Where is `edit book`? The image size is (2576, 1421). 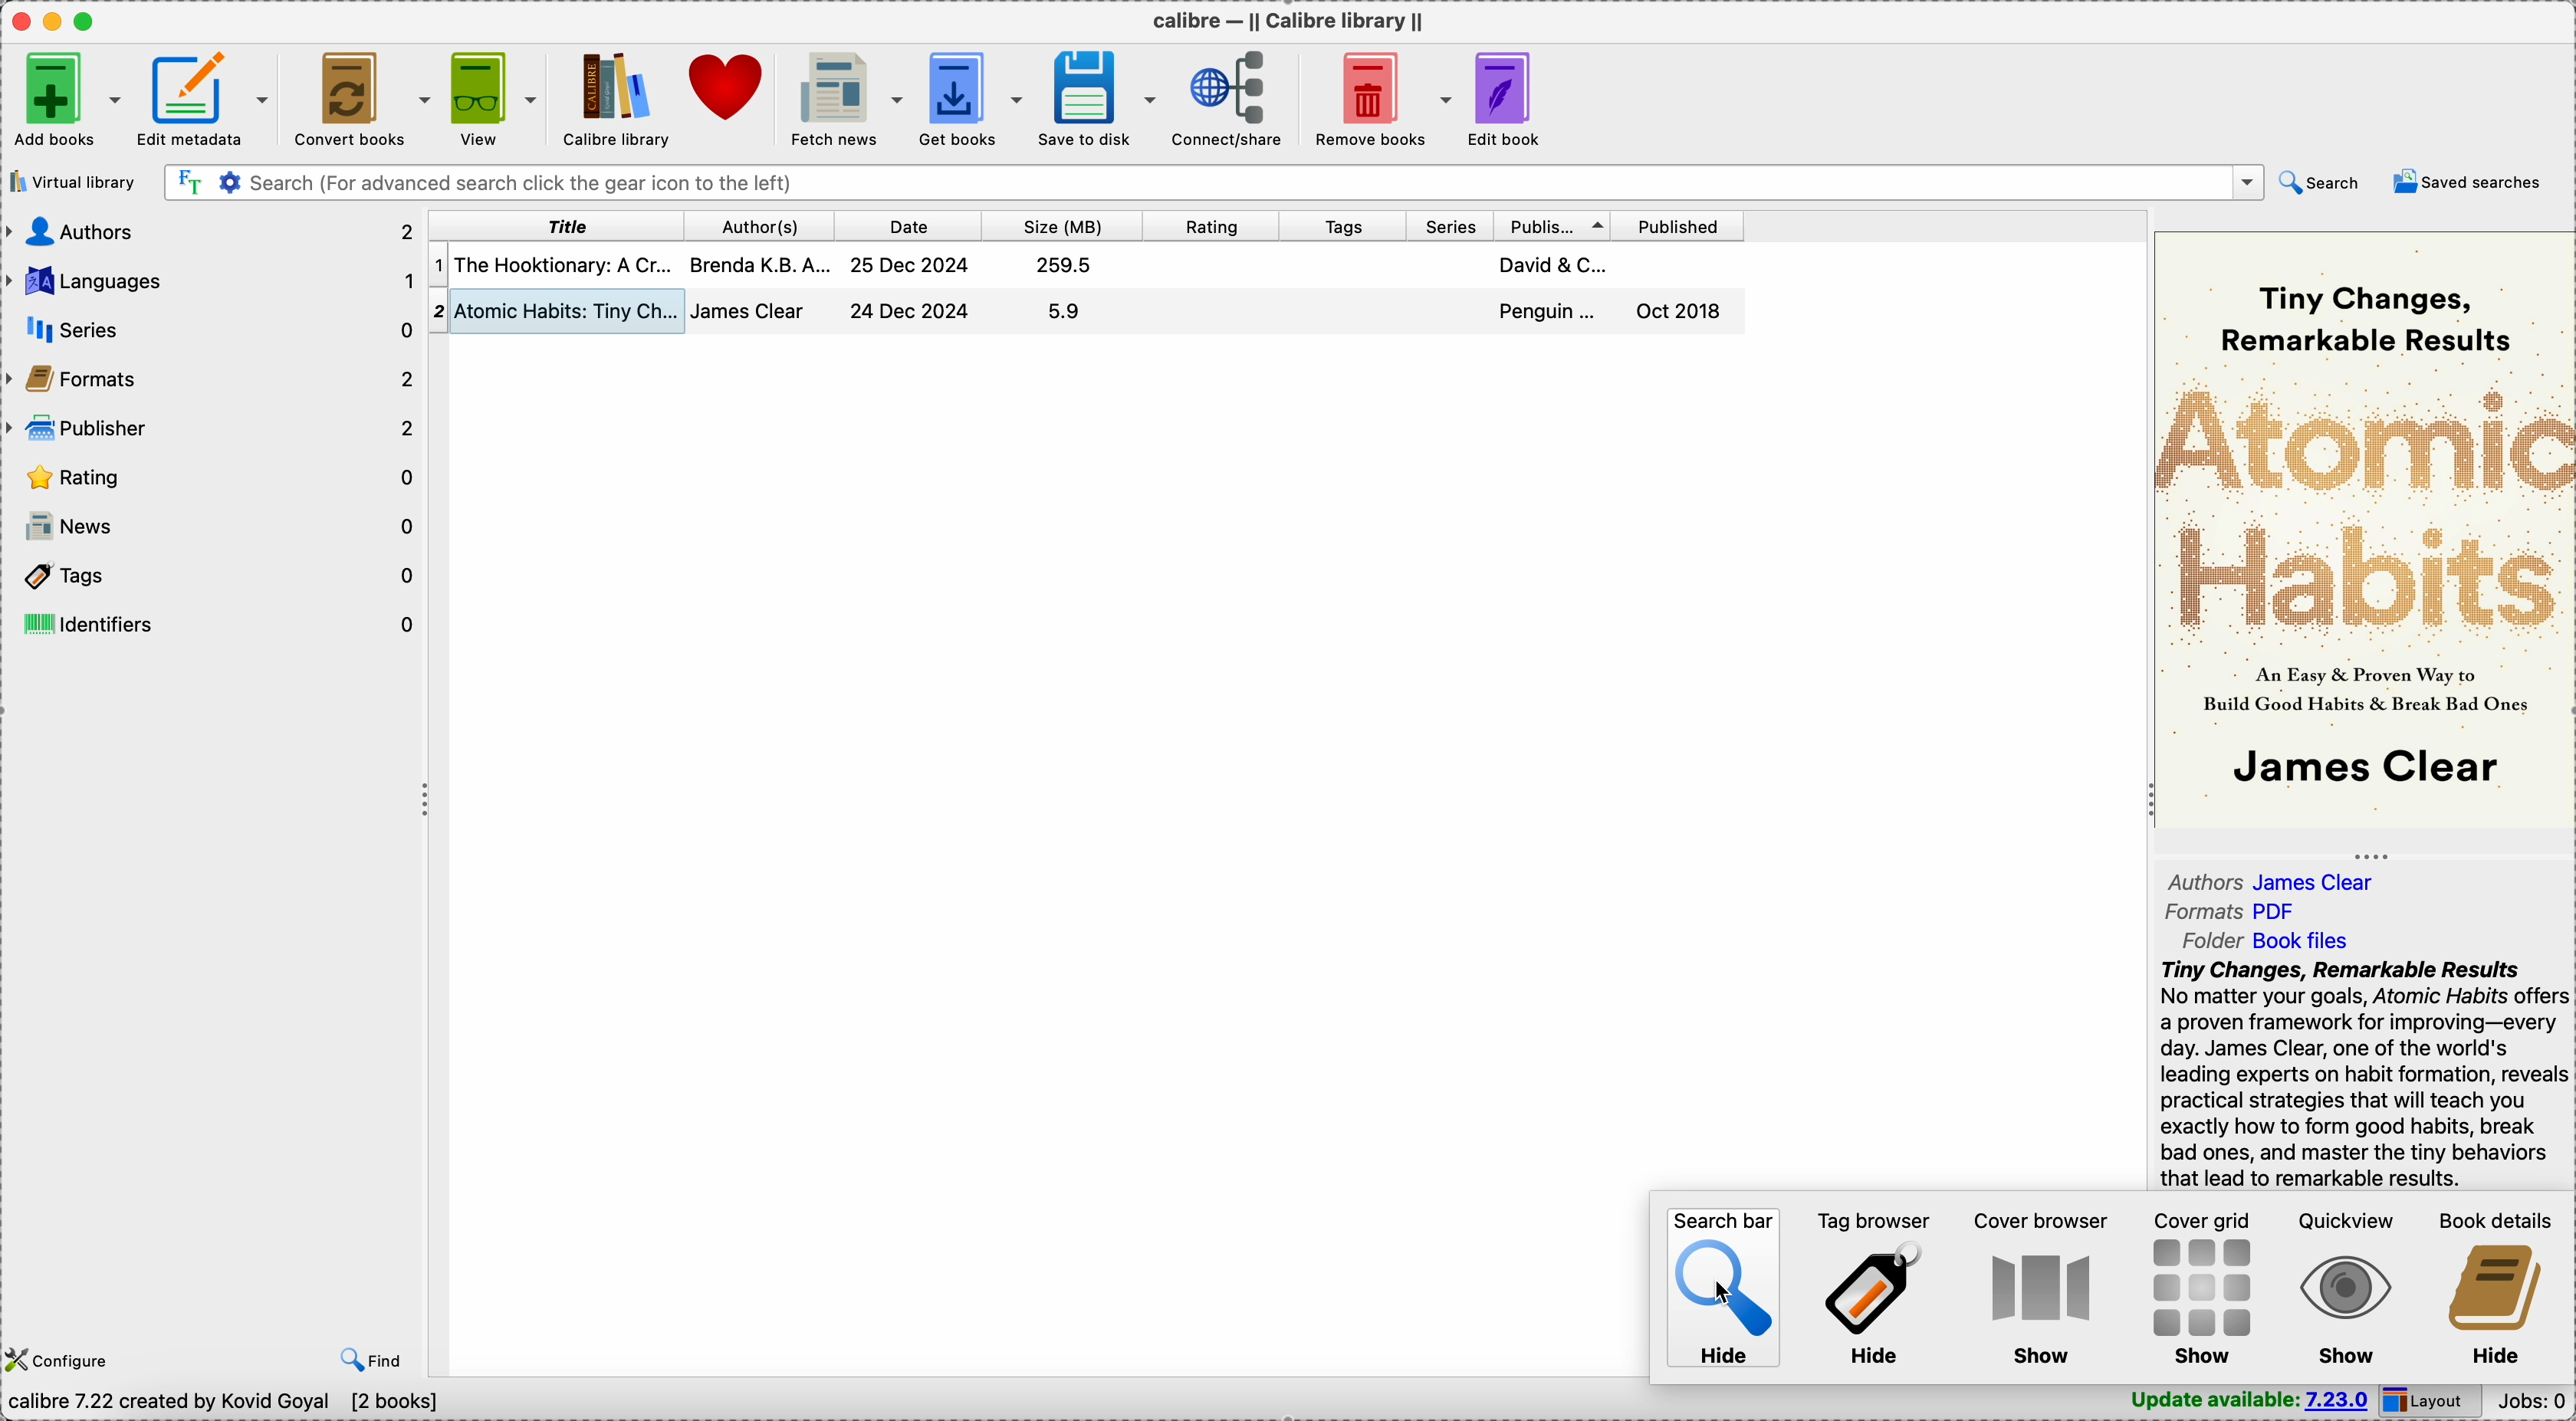 edit book is located at coordinates (1514, 97).